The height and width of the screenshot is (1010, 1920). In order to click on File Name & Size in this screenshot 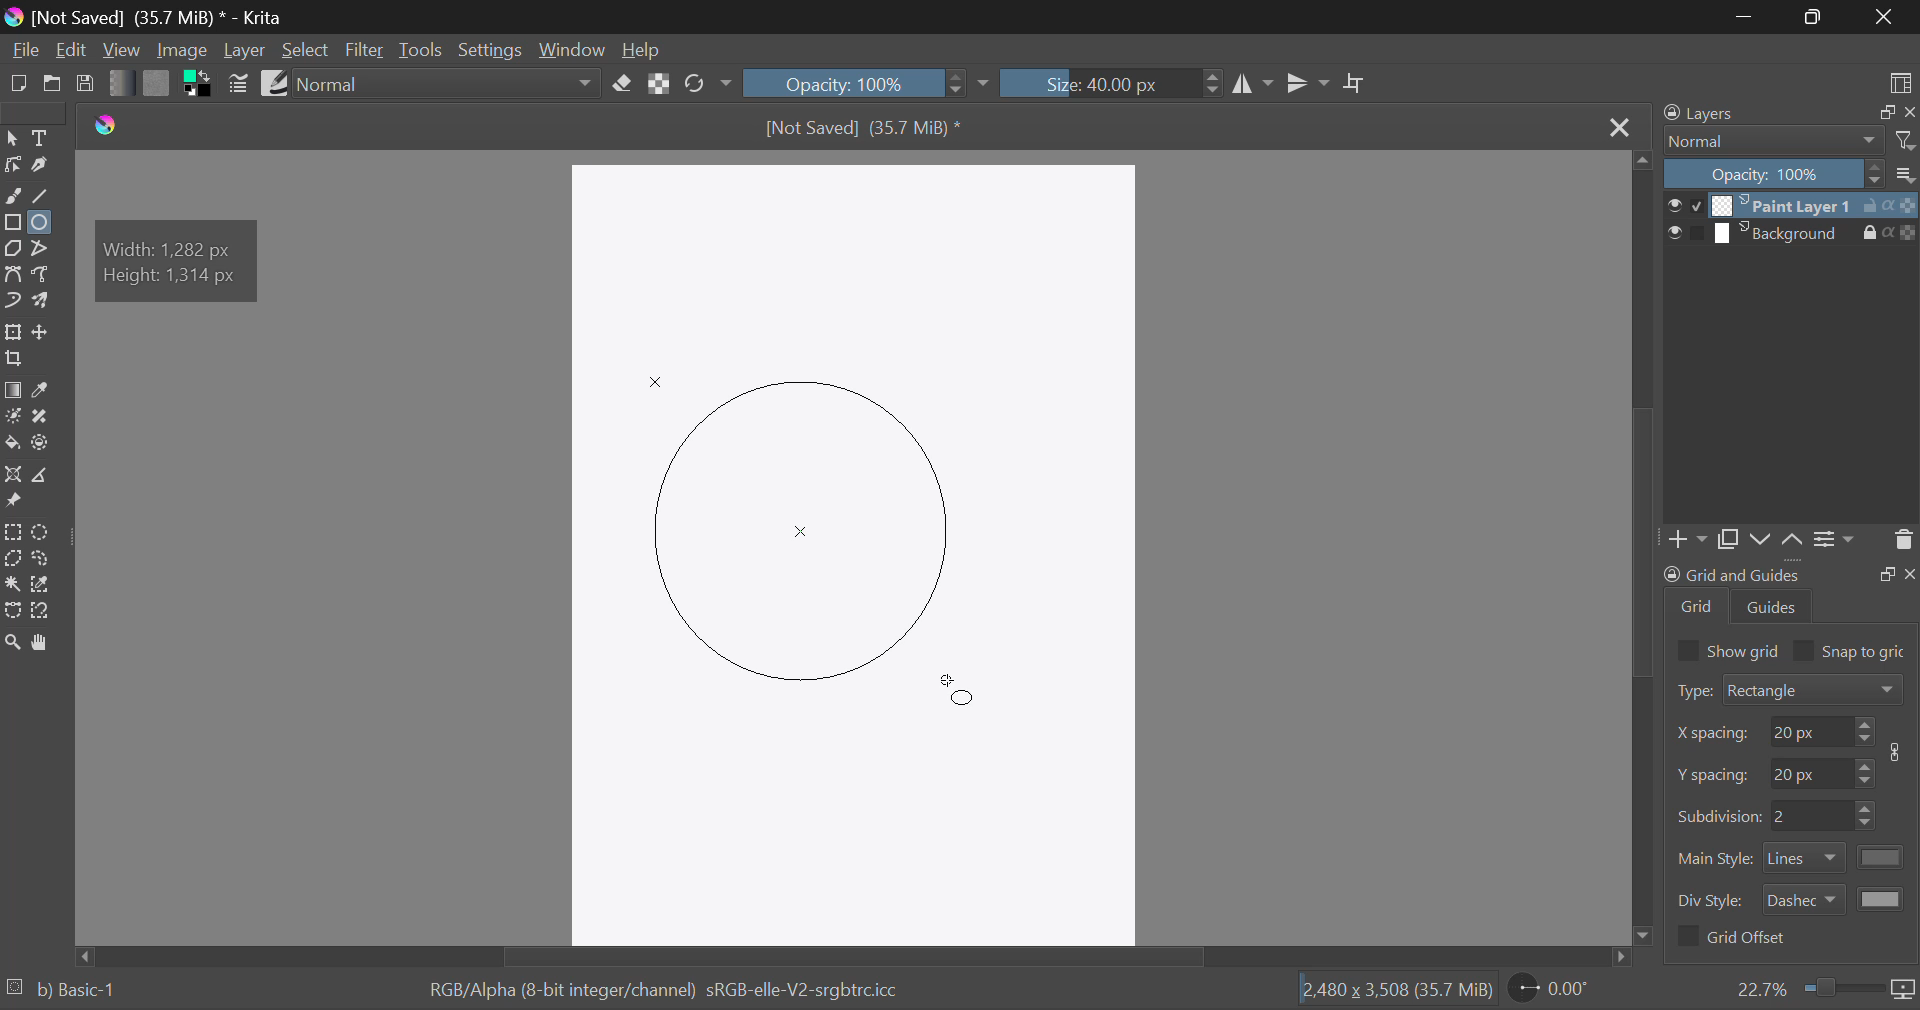, I will do `click(869, 129)`.